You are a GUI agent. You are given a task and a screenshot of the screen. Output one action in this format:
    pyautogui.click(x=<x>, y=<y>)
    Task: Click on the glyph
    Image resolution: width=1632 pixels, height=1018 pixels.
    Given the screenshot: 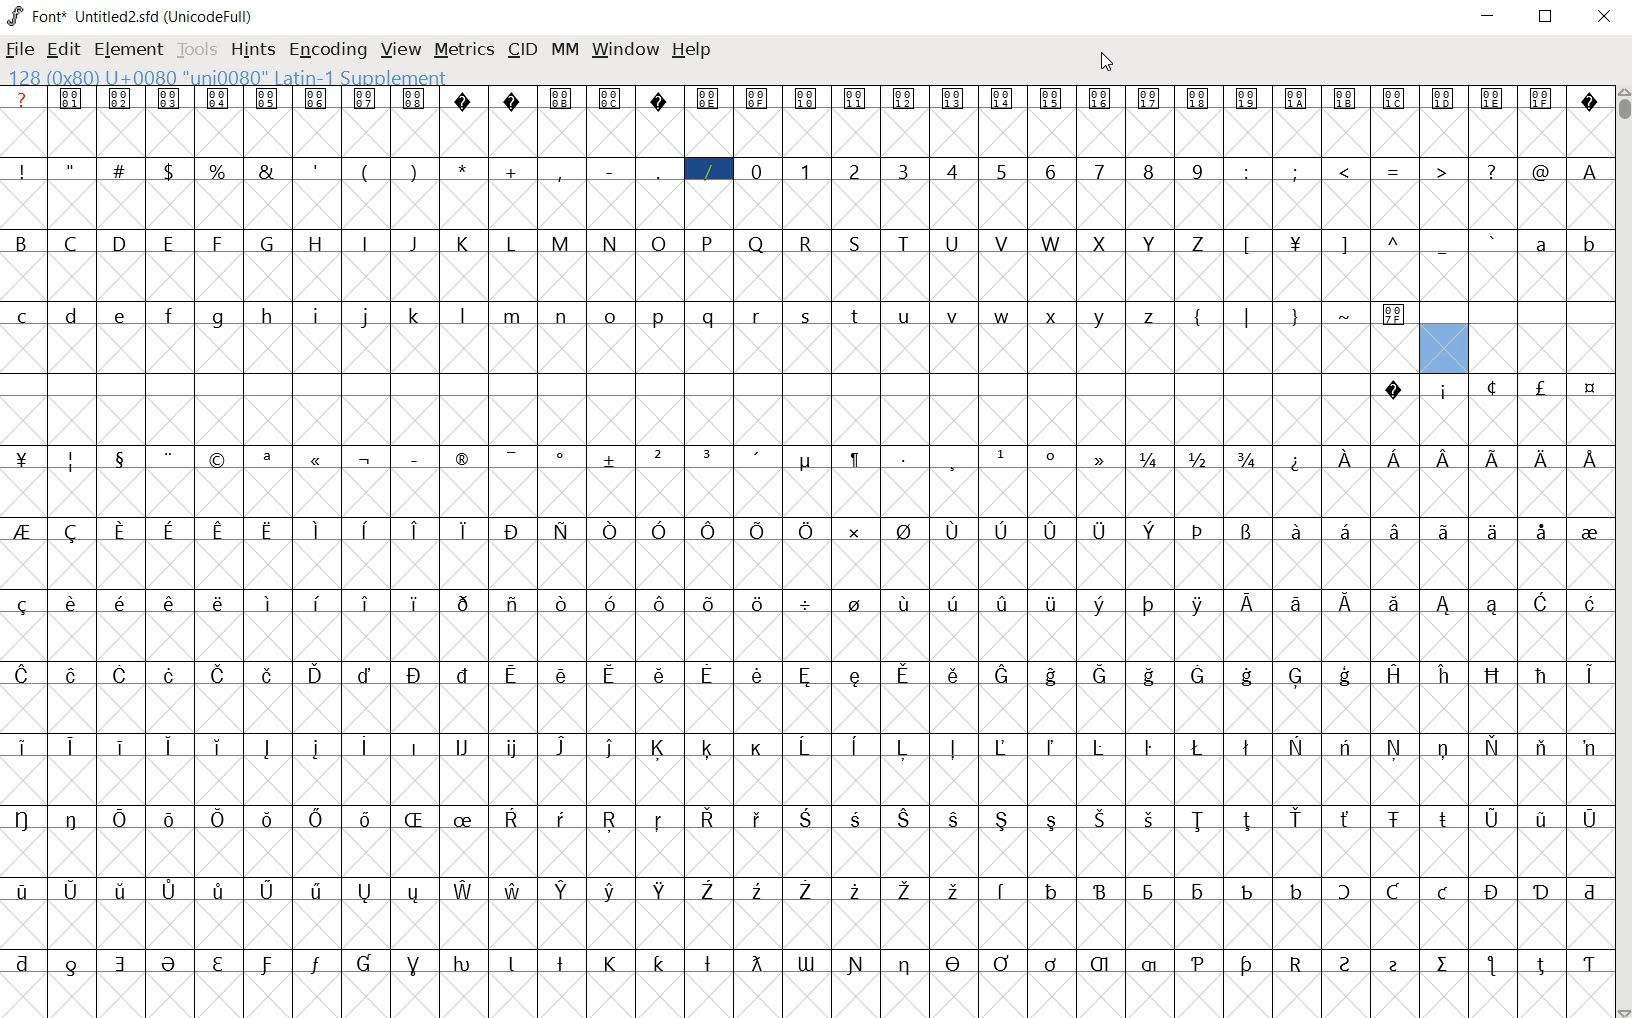 What is the action you would take?
    pyautogui.click(x=315, y=748)
    